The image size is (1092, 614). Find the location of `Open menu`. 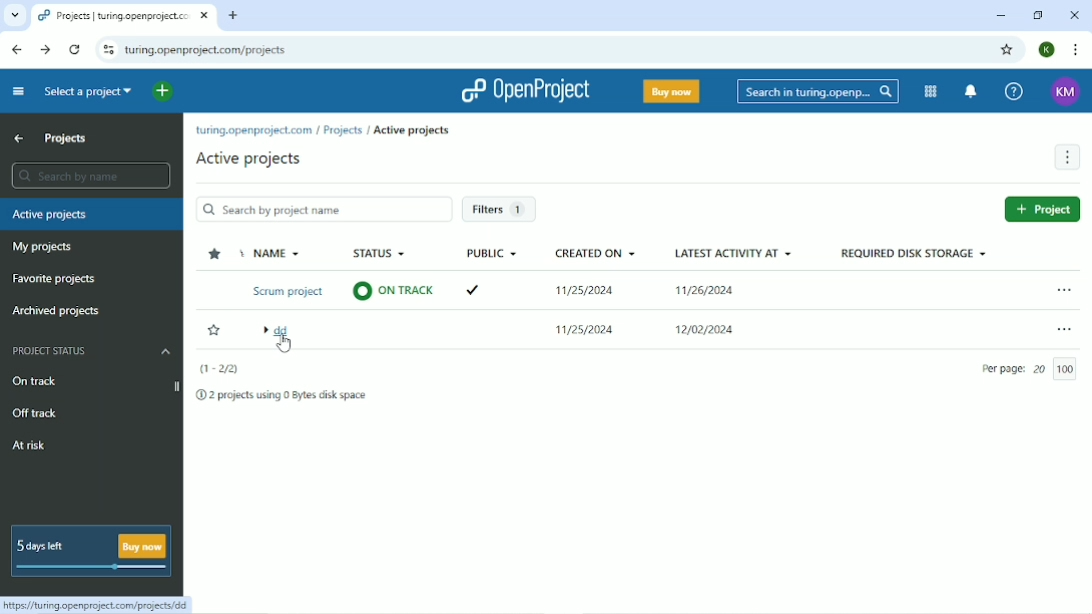

Open menu is located at coordinates (1063, 331).